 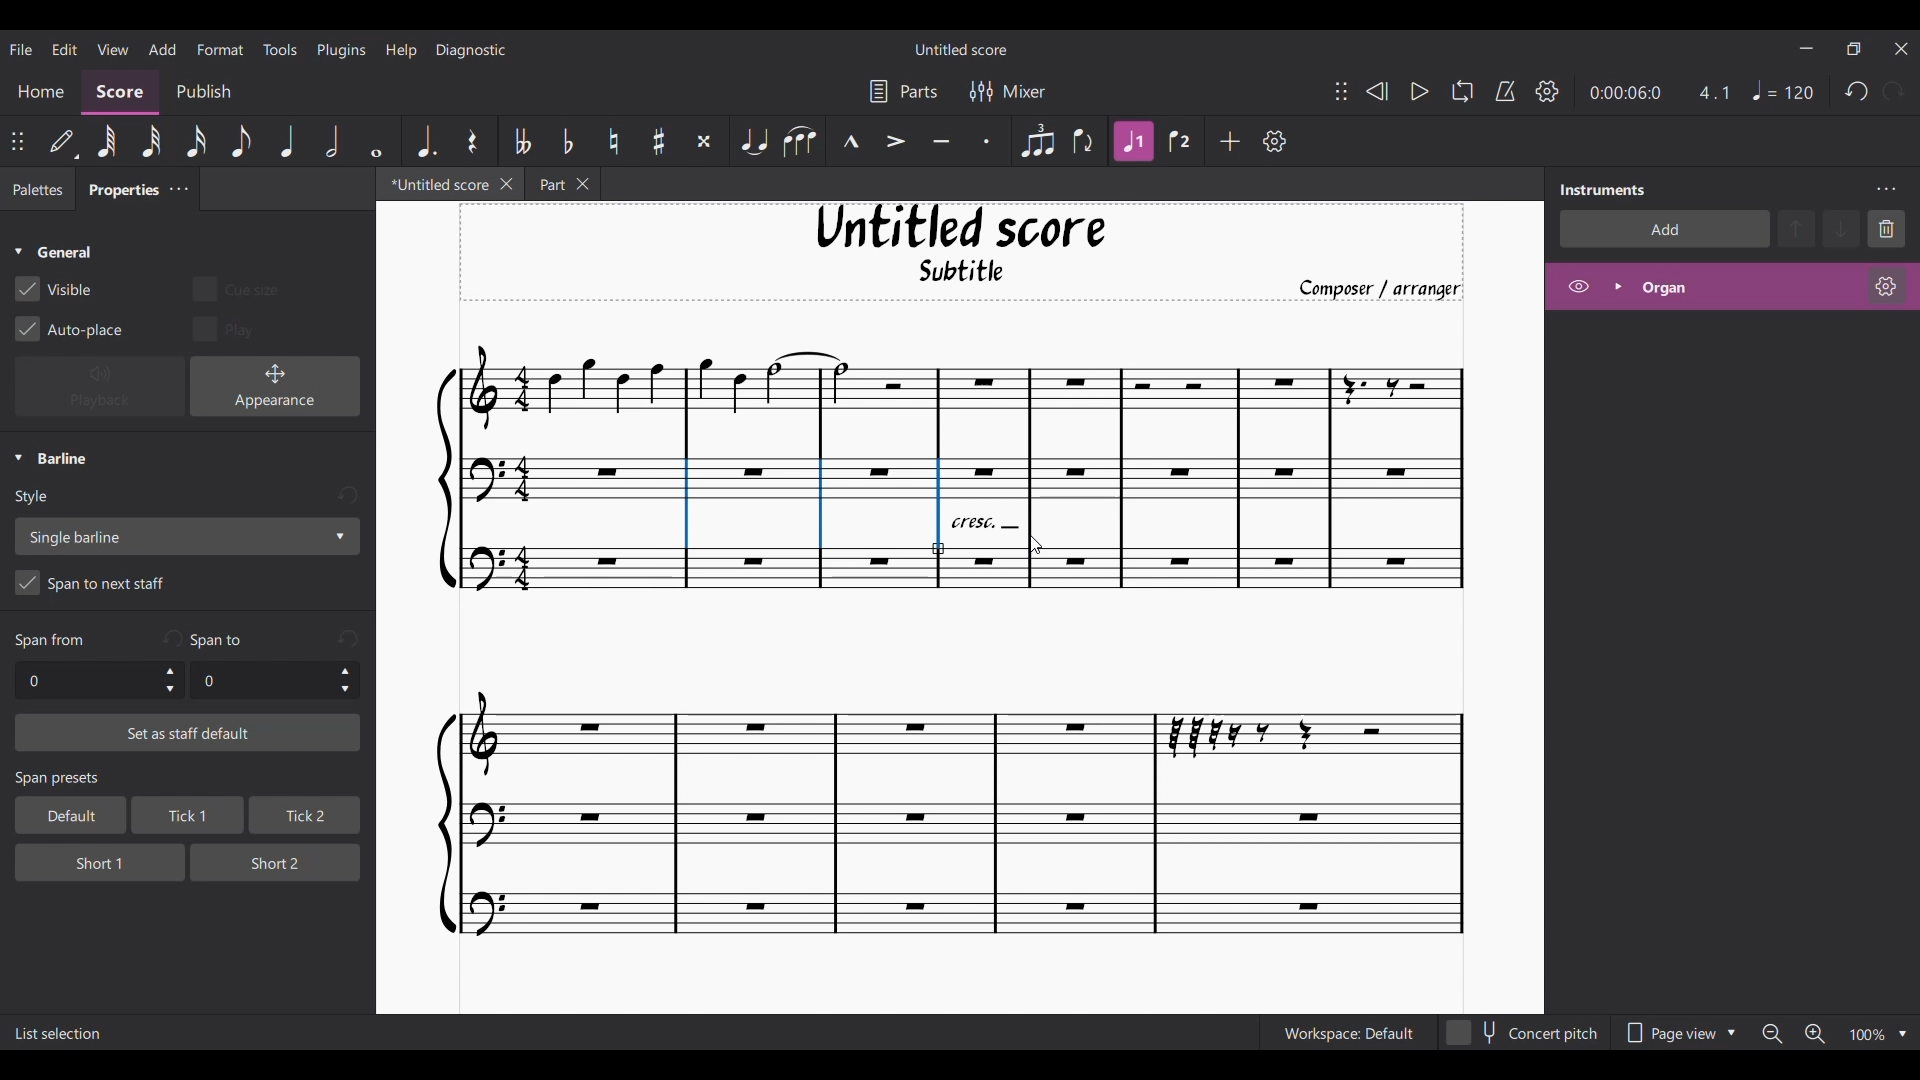 I want to click on Set as staff default, so click(x=188, y=733).